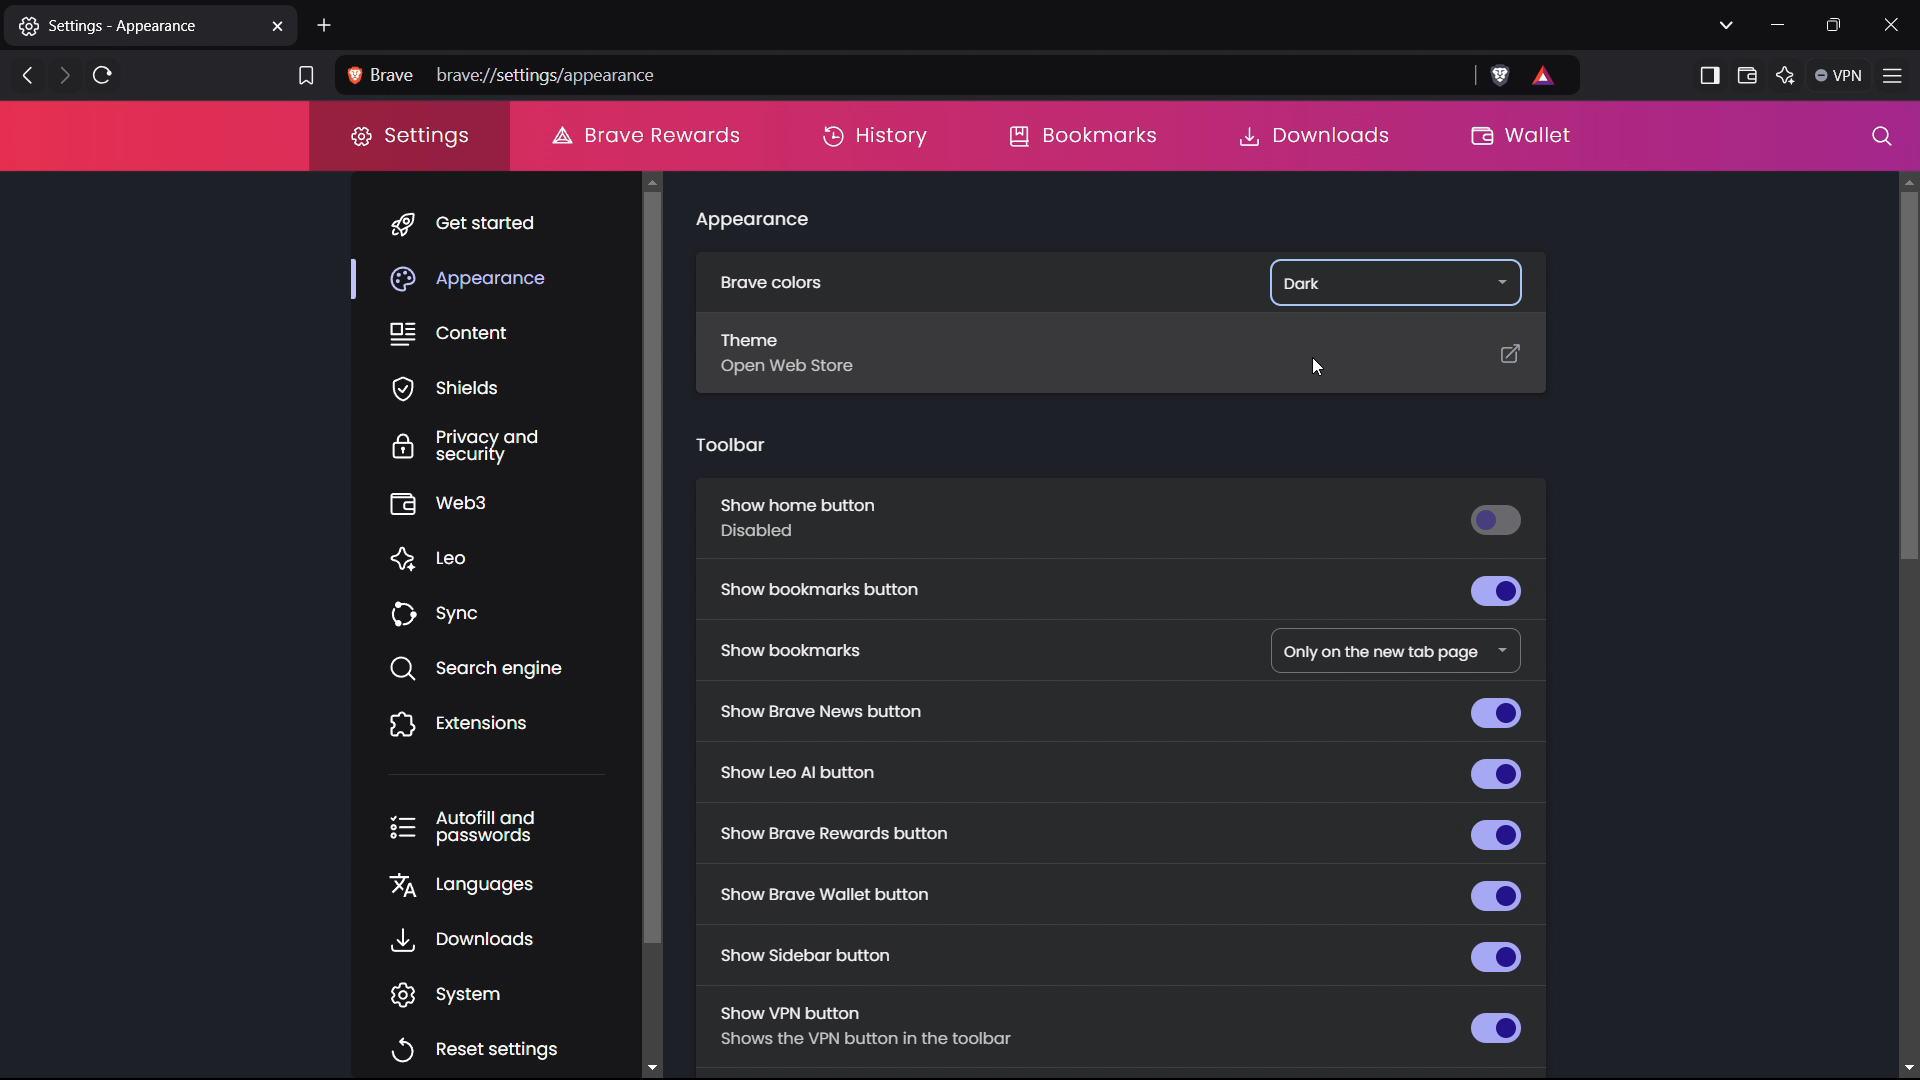 The width and height of the screenshot is (1920, 1080). Describe the element at coordinates (1119, 773) in the screenshot. I see `show leo AI button` at that location.